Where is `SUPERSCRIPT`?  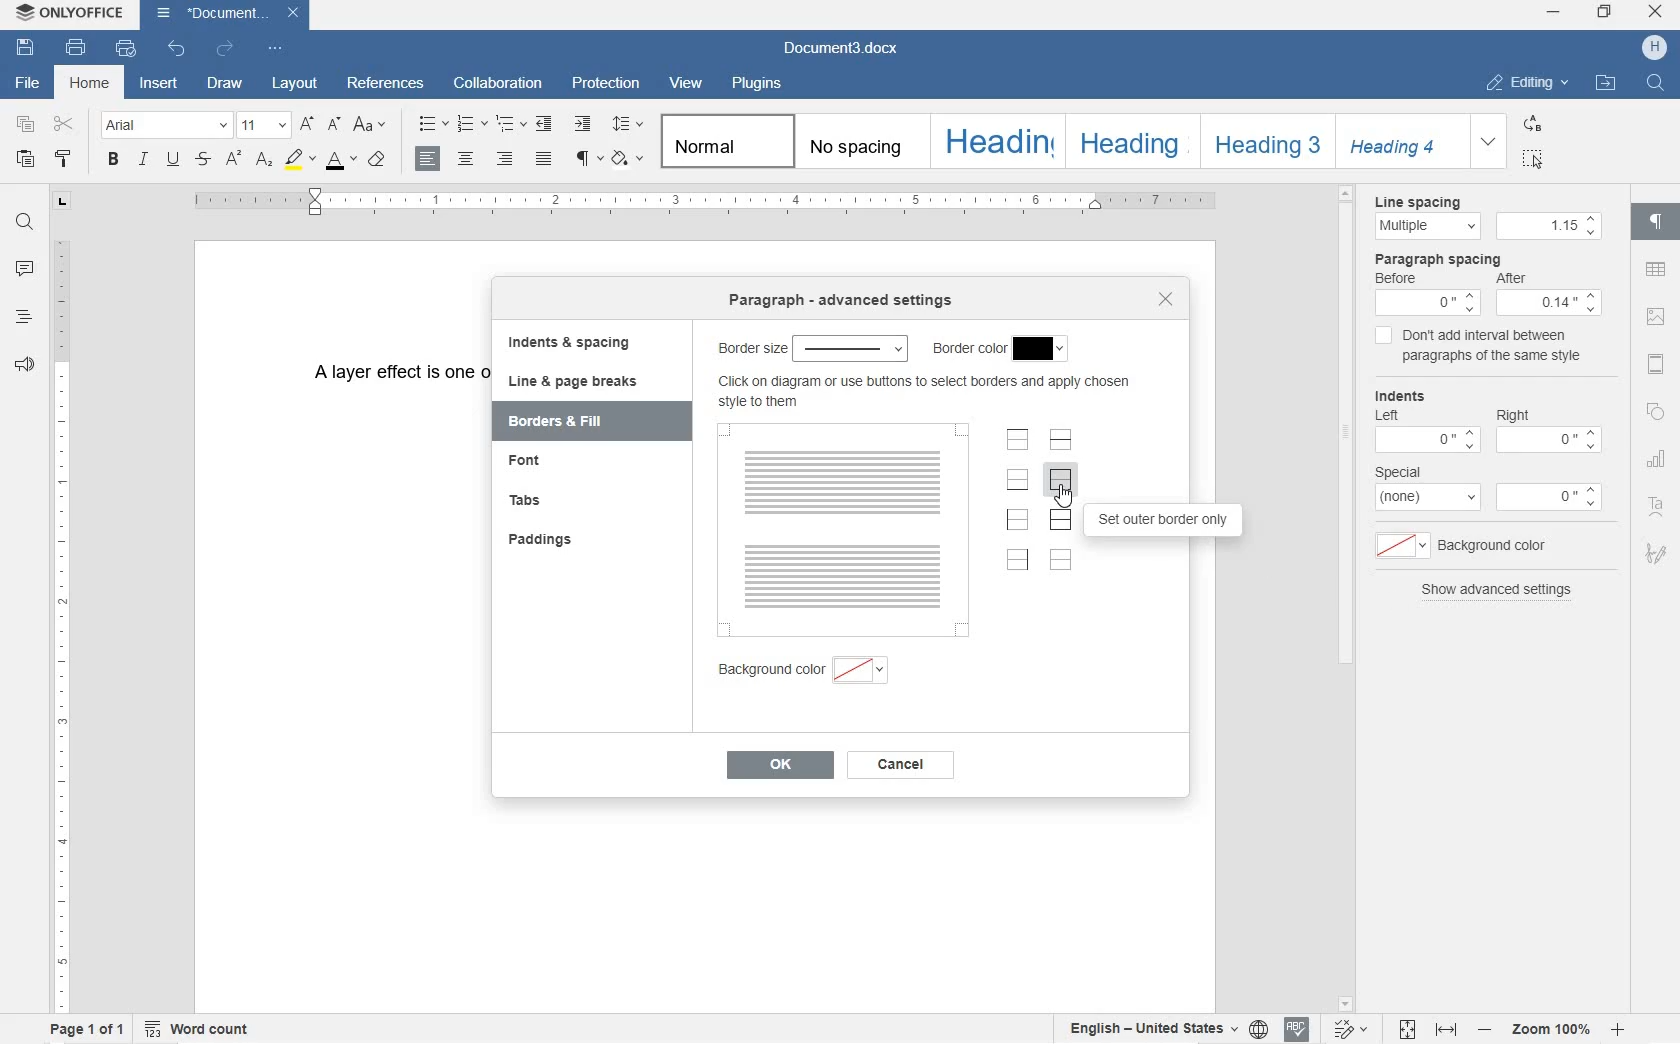
SUPERSCRIPT is located at coordinates (232, 159).